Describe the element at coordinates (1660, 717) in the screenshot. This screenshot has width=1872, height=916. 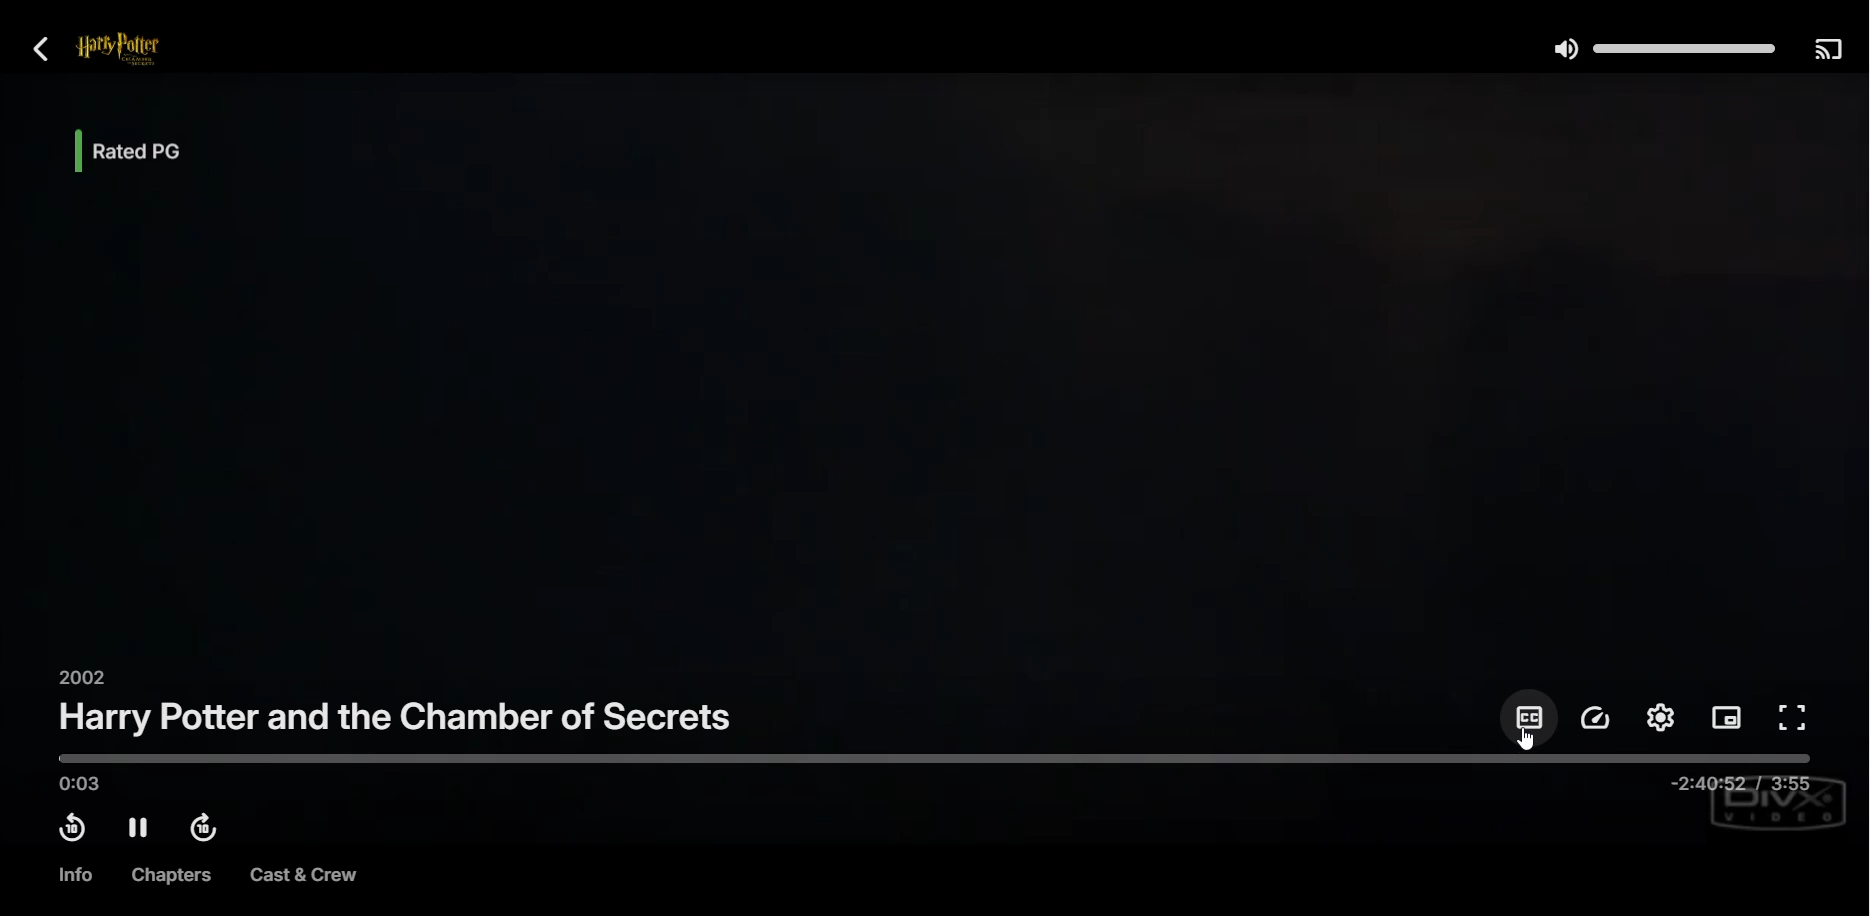
I see `Settings` at that location.